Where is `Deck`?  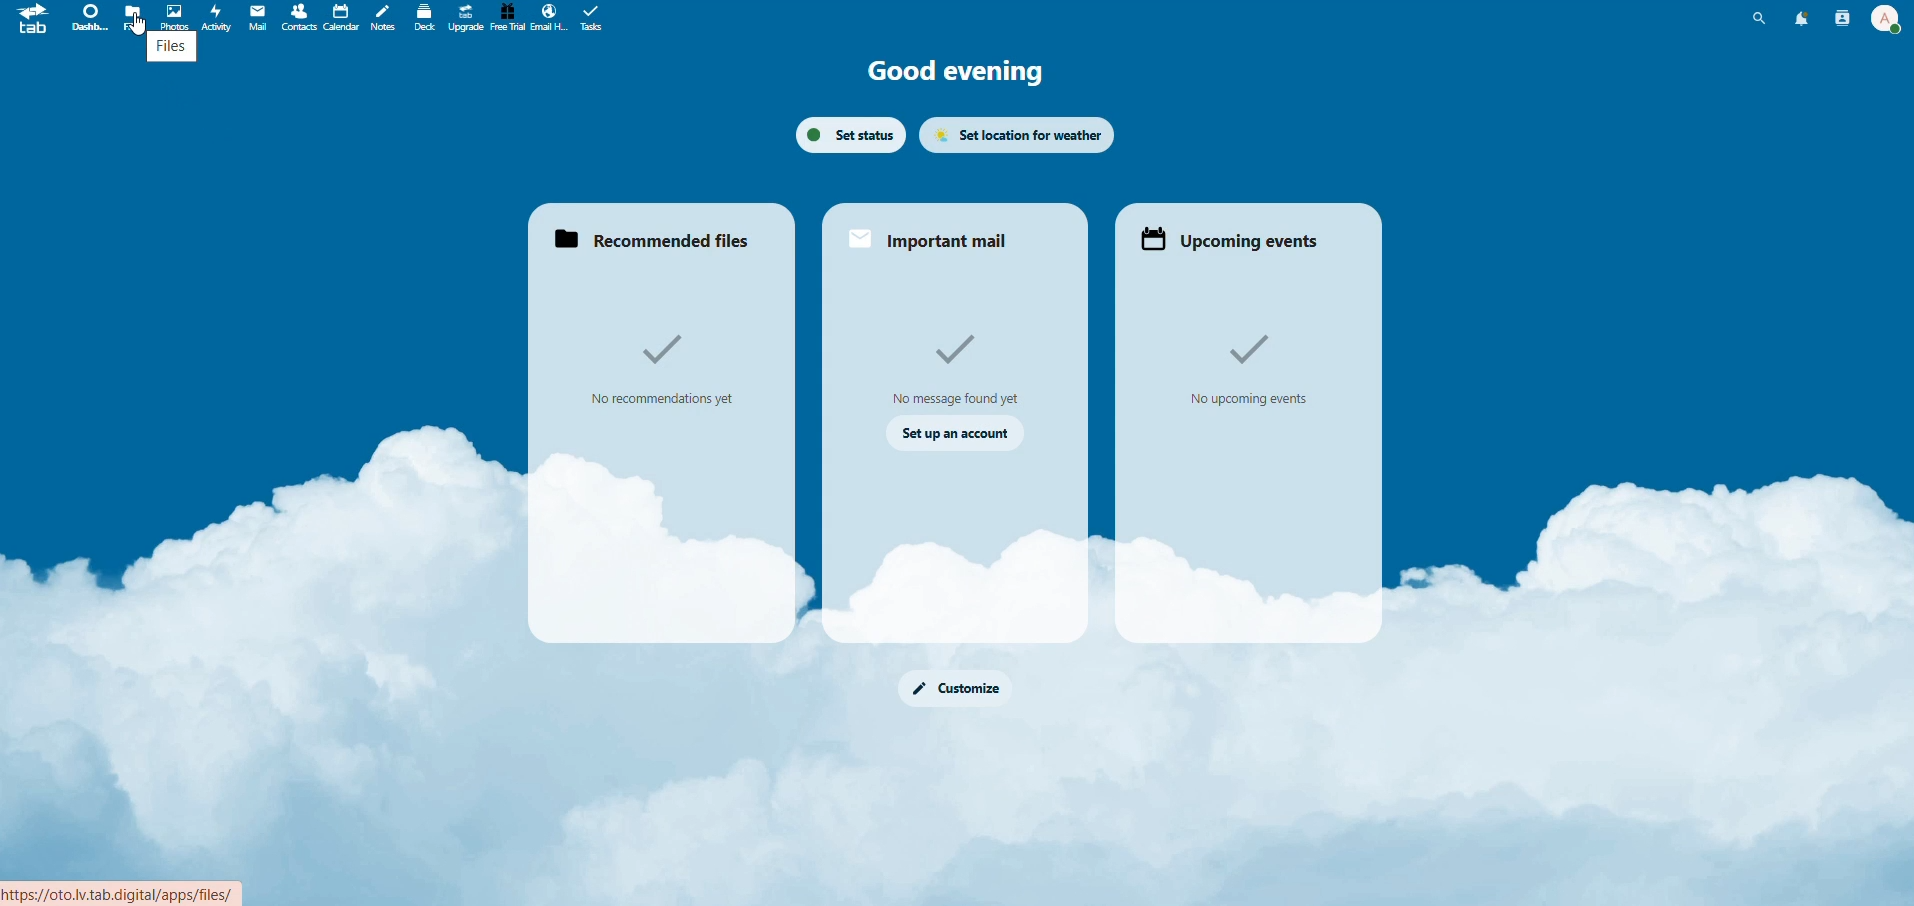
Deck is located at coordinates (420, 17).